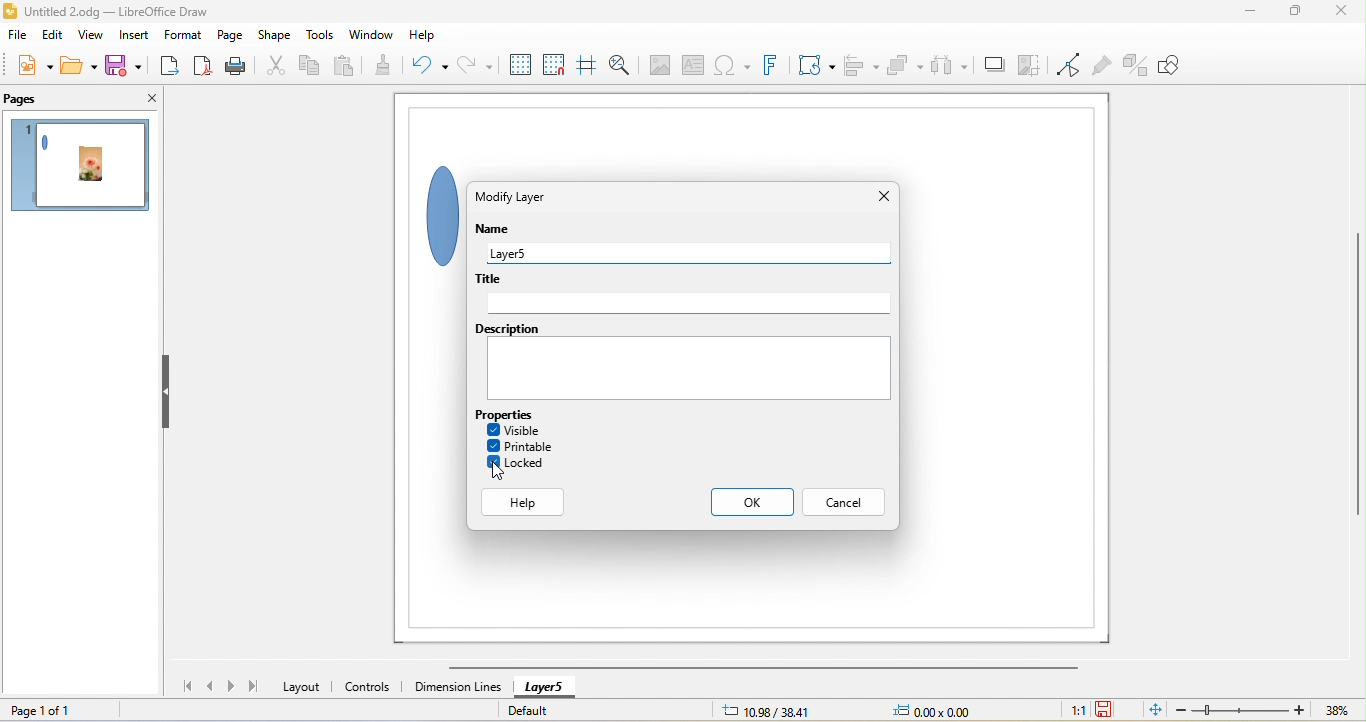 The height and width of the screenshot is (722, 1366). What do you see at coordinates (683, 296) in the screenshot?
I see `title` at bounding box center [683, 296].